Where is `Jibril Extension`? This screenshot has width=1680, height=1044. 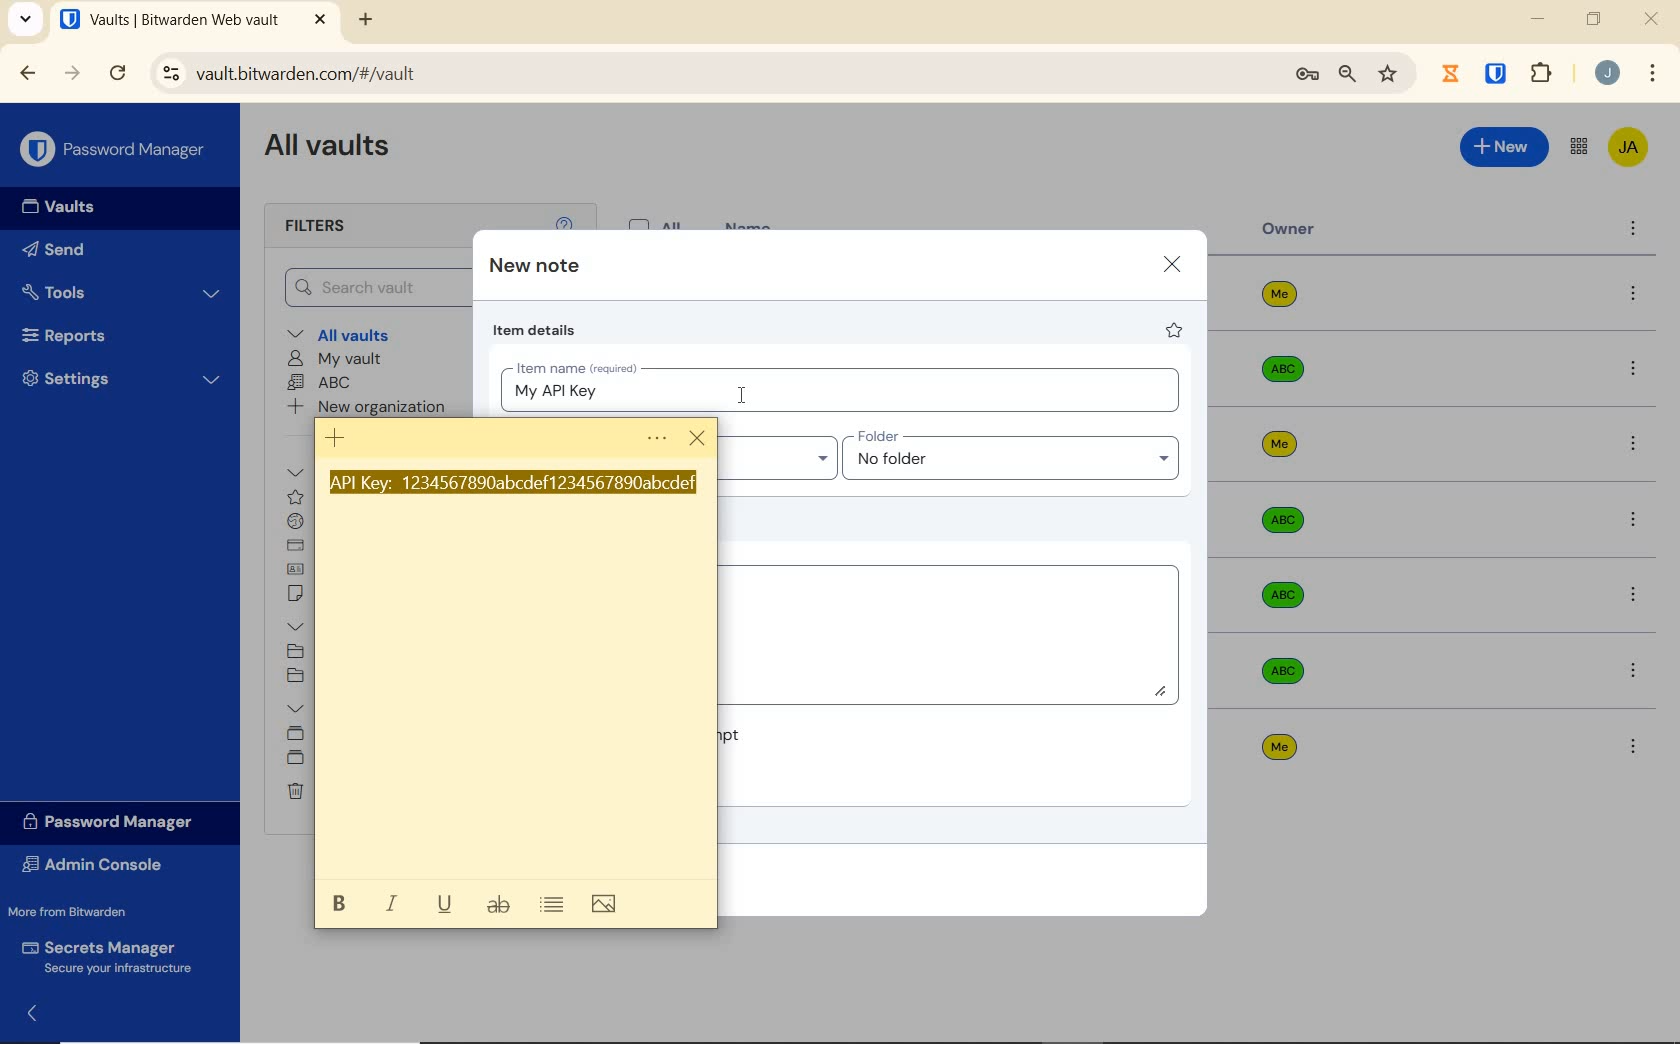 Jibril Extension is located at coordinates (1453, 73).